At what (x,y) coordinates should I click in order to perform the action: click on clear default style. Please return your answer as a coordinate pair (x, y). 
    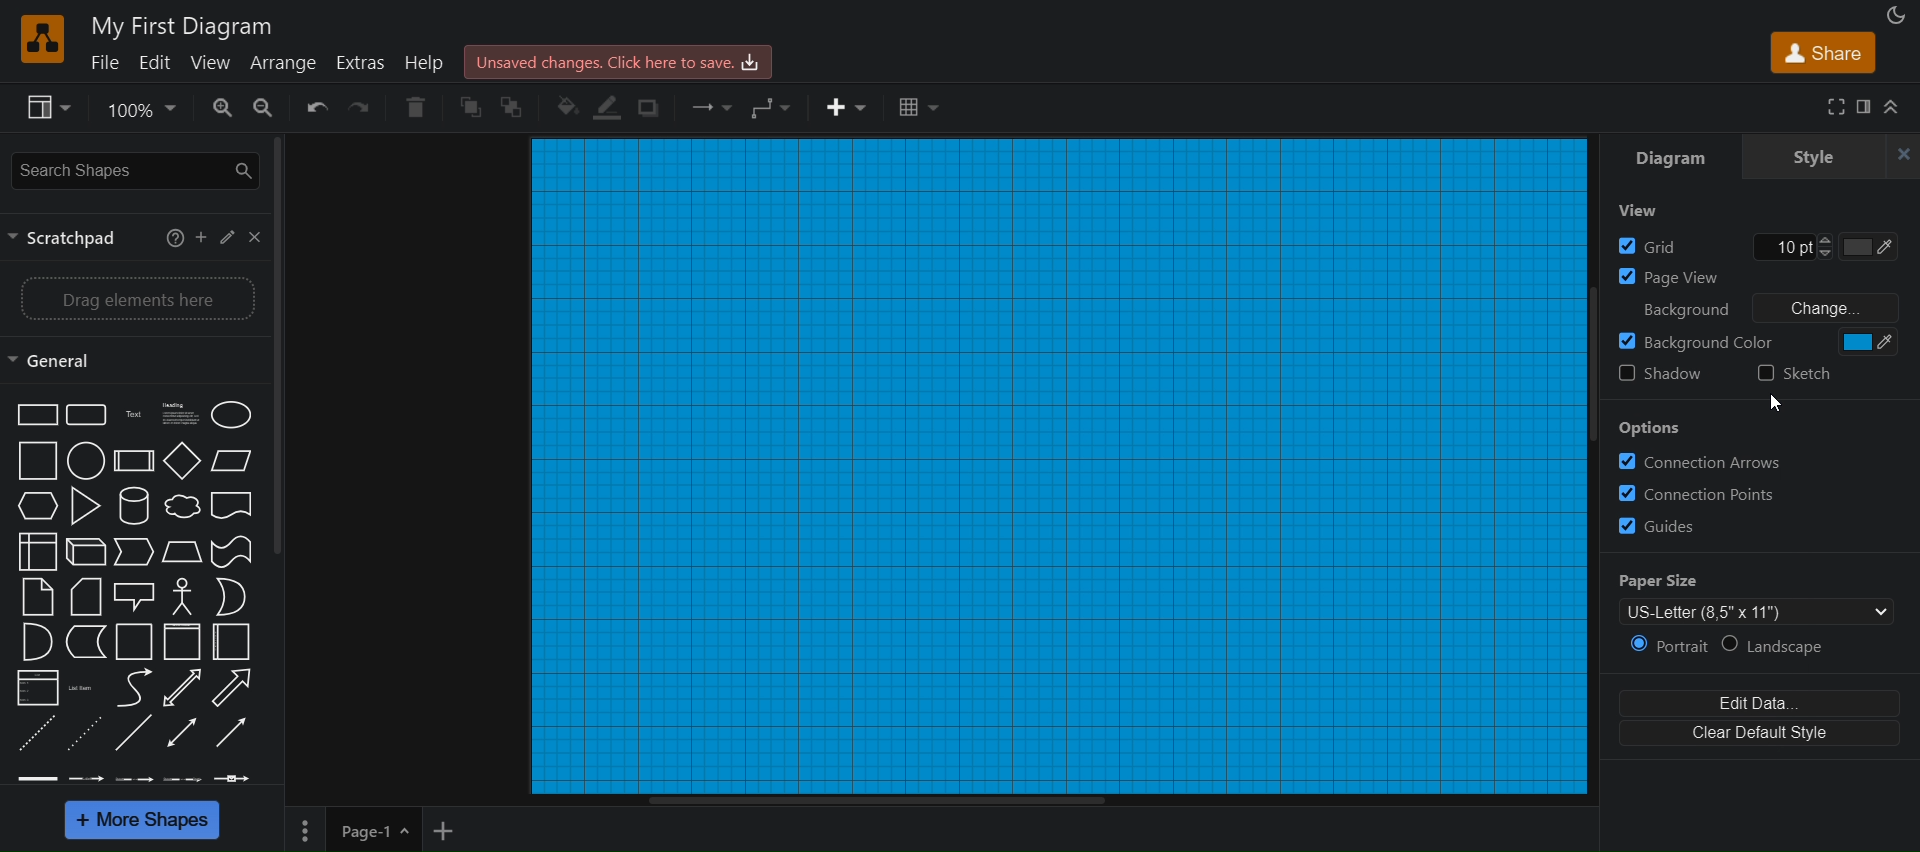
    Looking at the image, I should click on (1764, 736).